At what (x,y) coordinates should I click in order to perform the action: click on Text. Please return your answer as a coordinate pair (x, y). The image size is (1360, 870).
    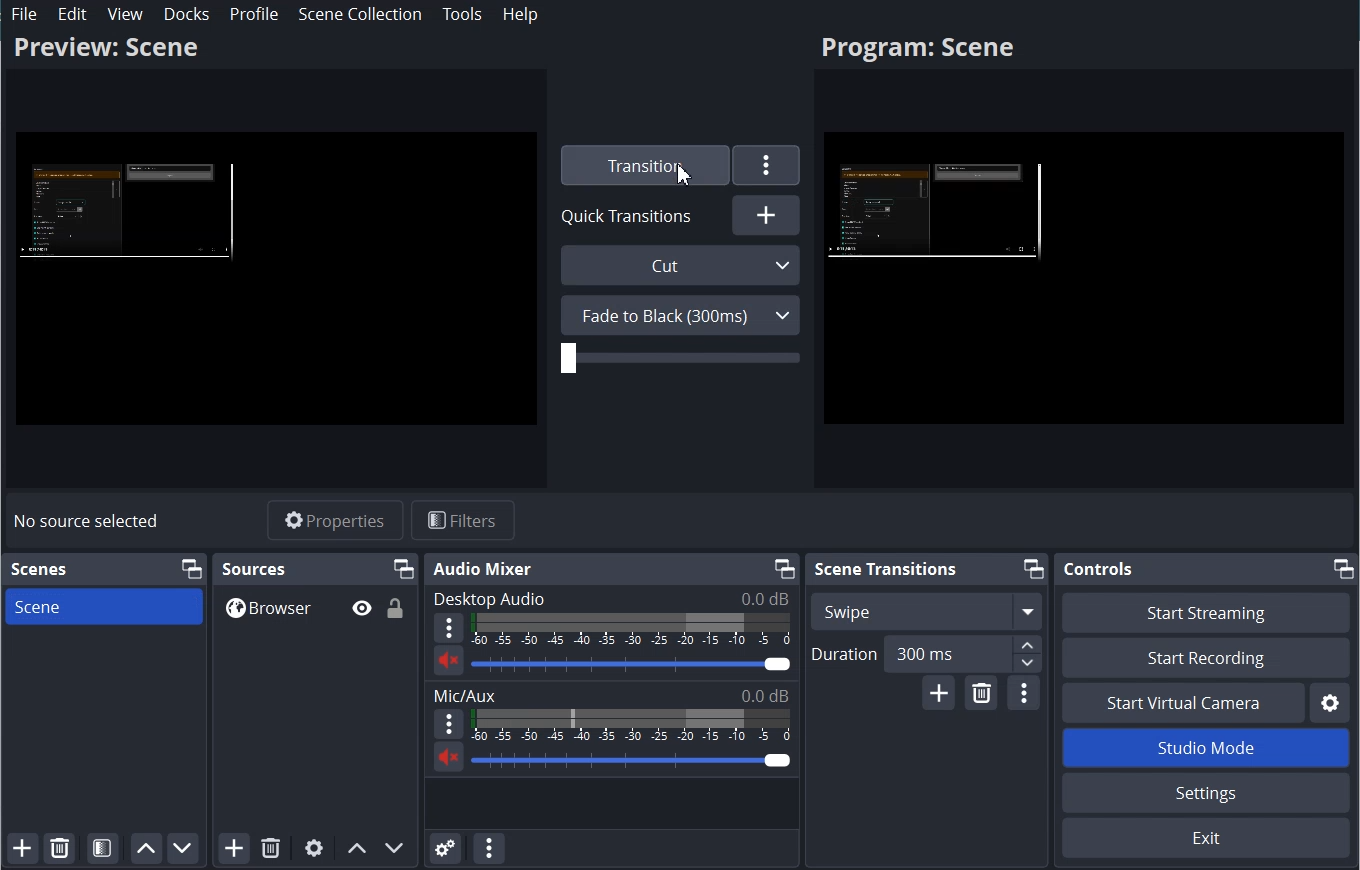
    Looking at the image, I should click on (610, 598).